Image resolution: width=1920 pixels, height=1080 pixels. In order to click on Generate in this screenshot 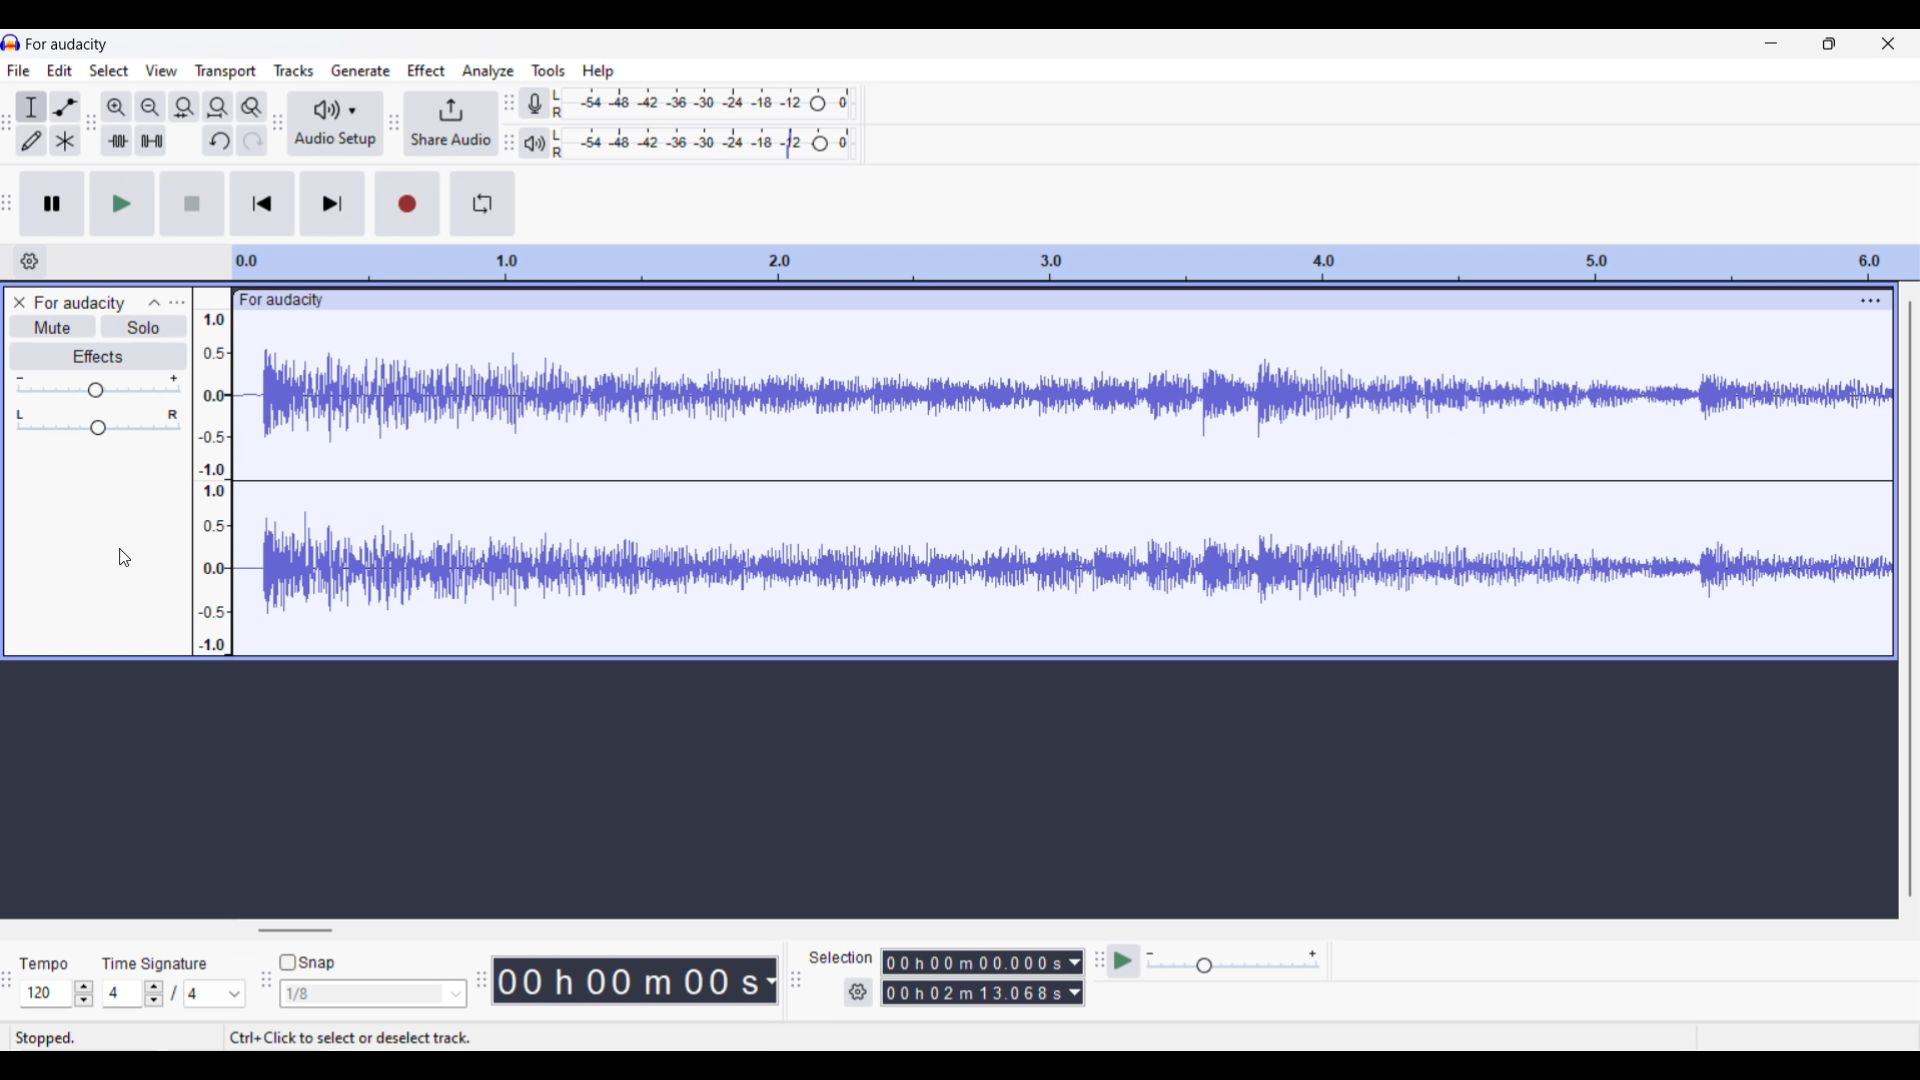, I will do `click(360, 69)`.